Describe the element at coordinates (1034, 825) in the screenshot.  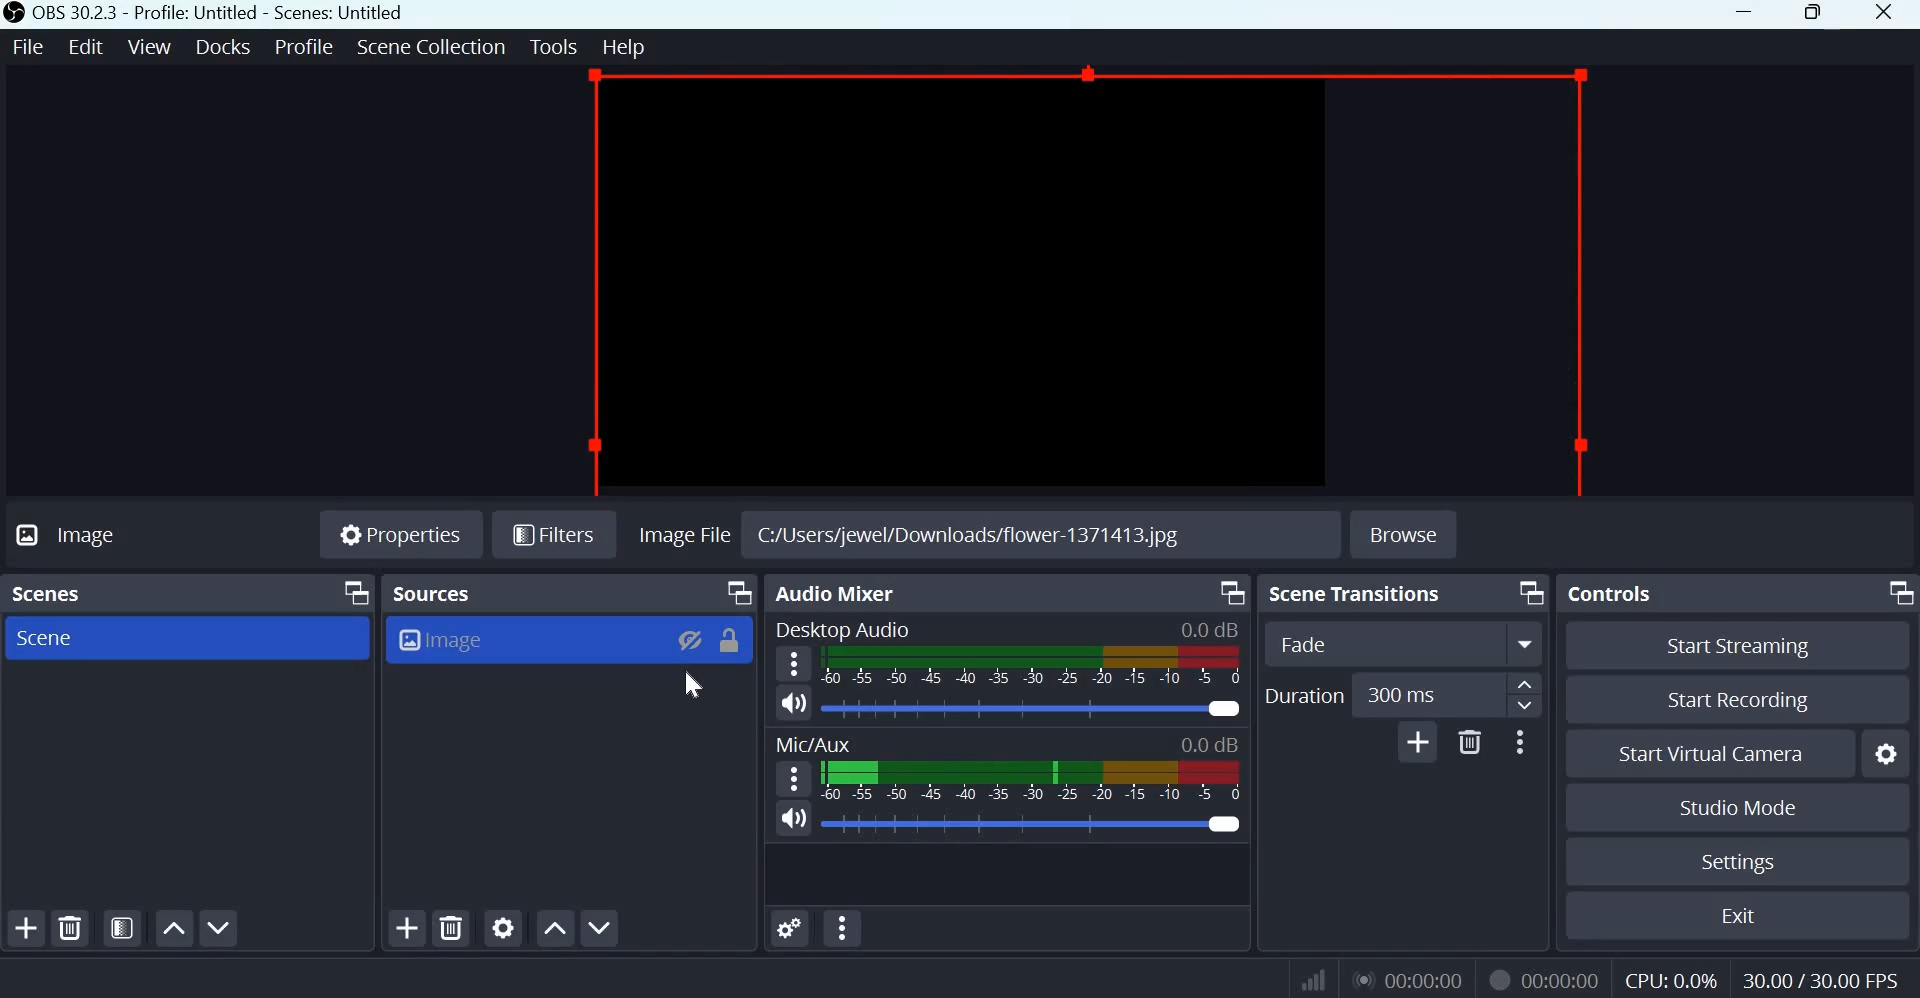
I see `Audio Slider` at that location.